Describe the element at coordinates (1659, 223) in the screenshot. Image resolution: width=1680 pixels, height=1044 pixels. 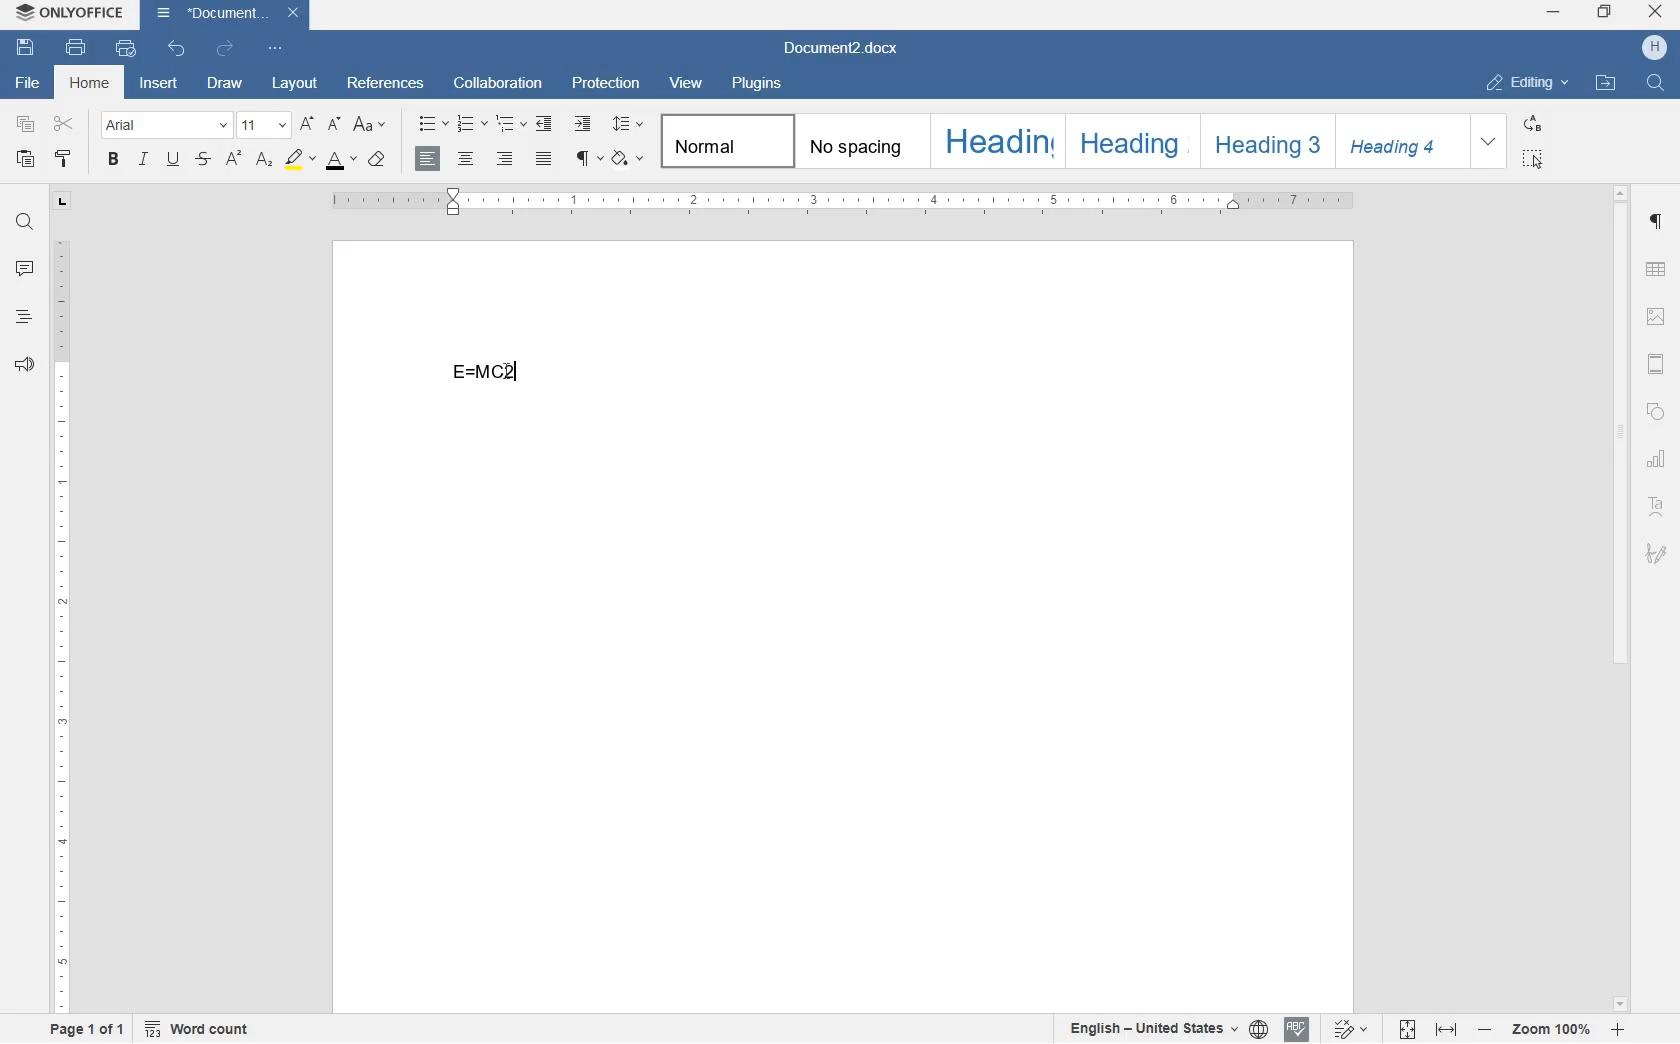
I see `paragraph settings` at that location.